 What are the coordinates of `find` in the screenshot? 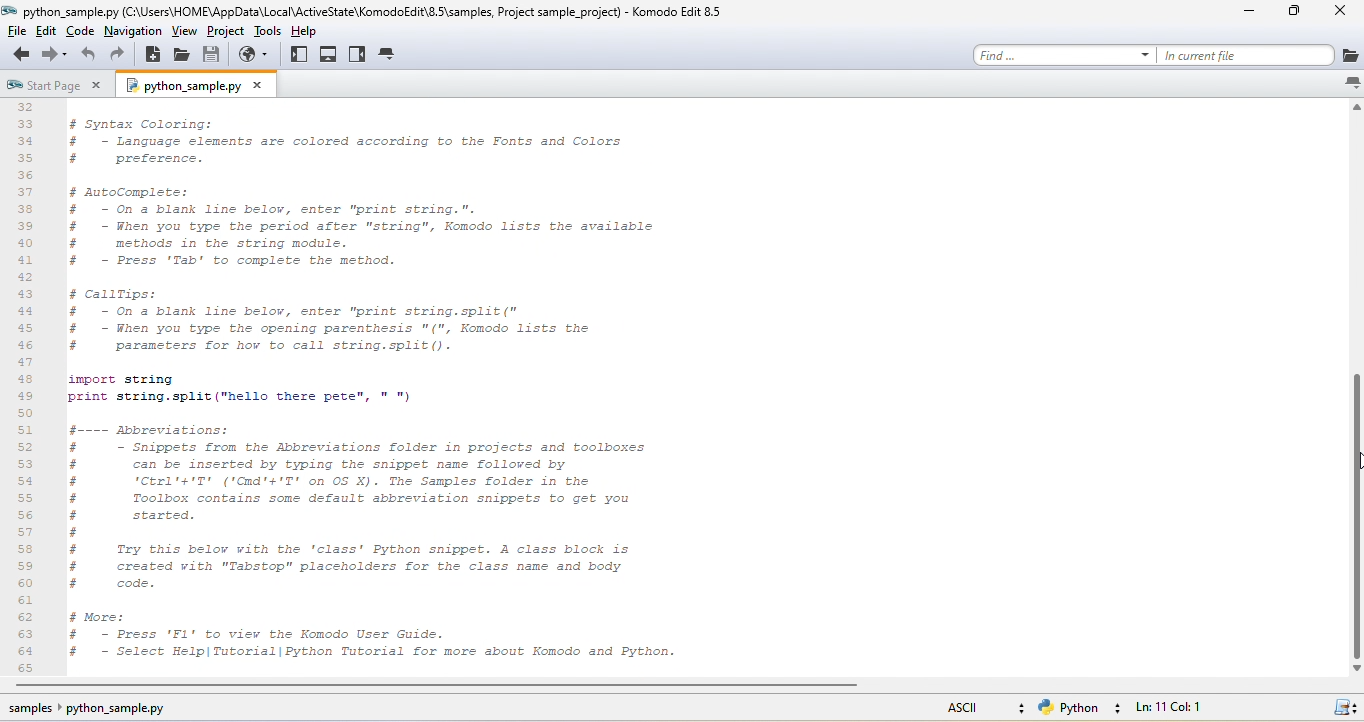 It's located at (1065, 52).